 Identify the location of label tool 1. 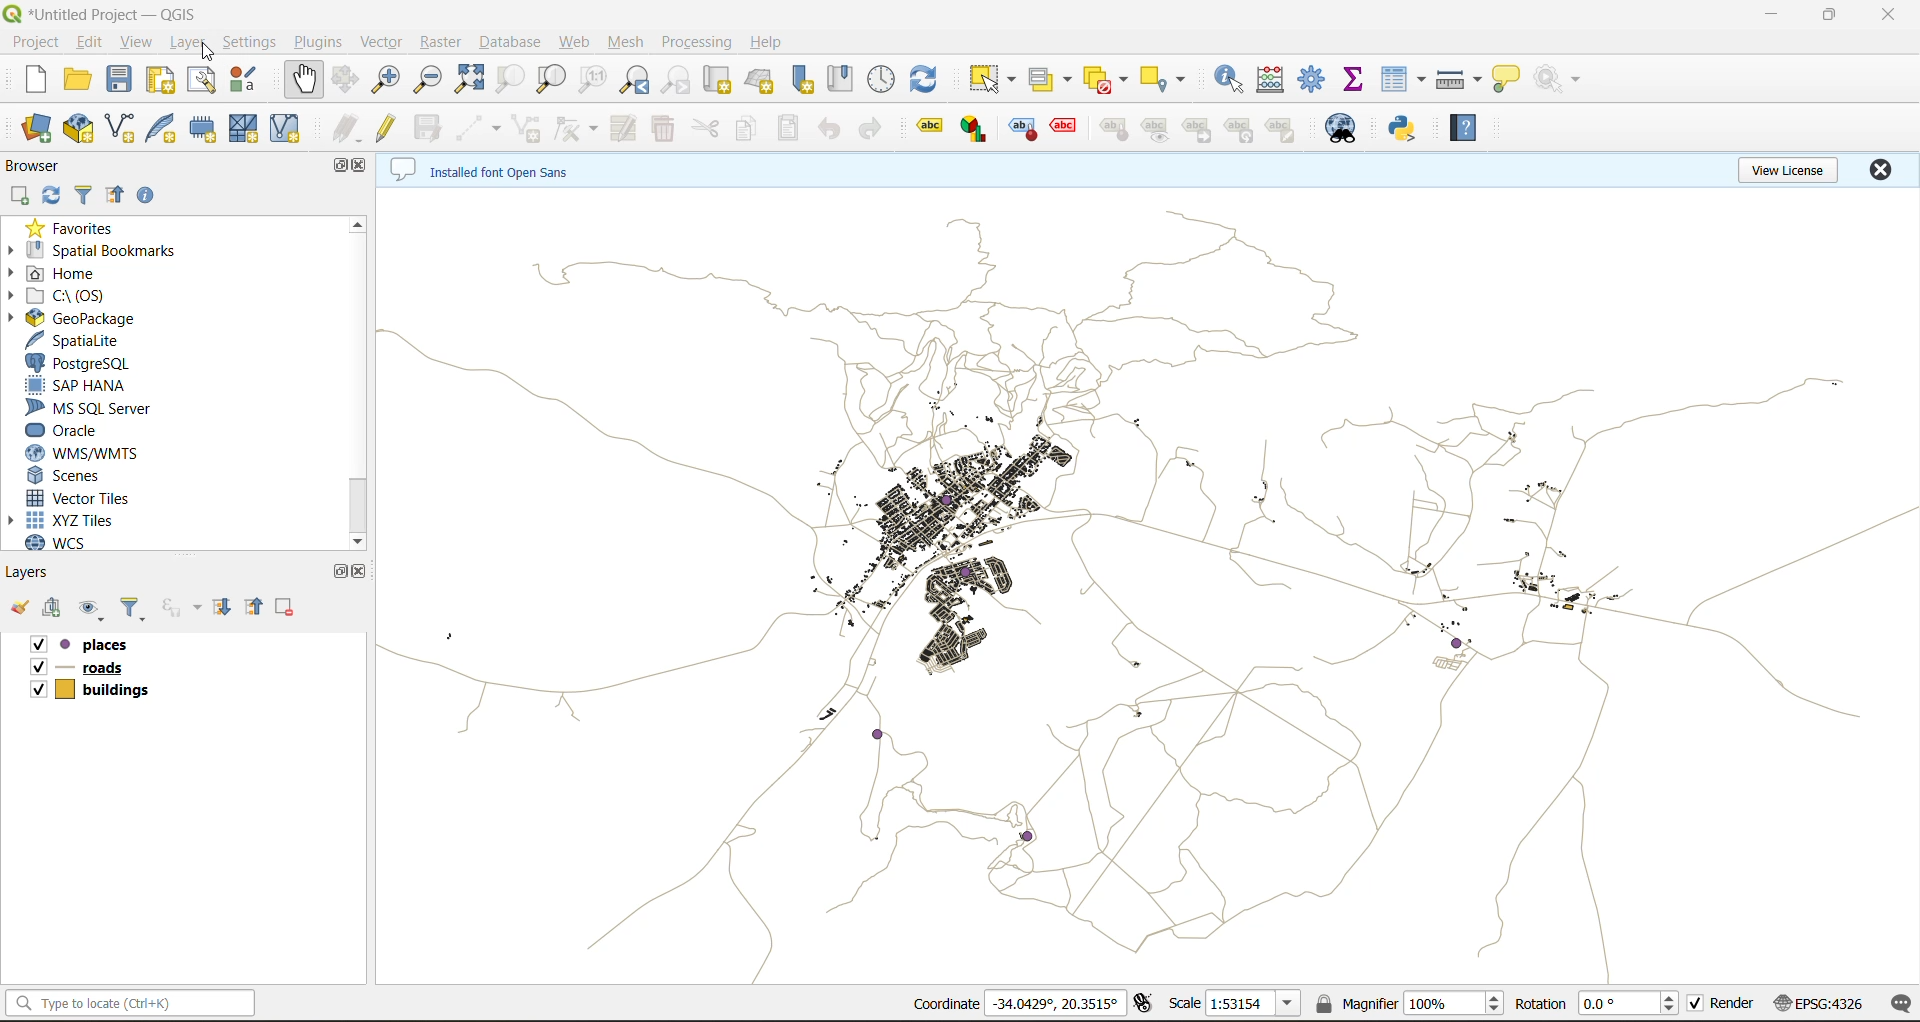
(929, 129).